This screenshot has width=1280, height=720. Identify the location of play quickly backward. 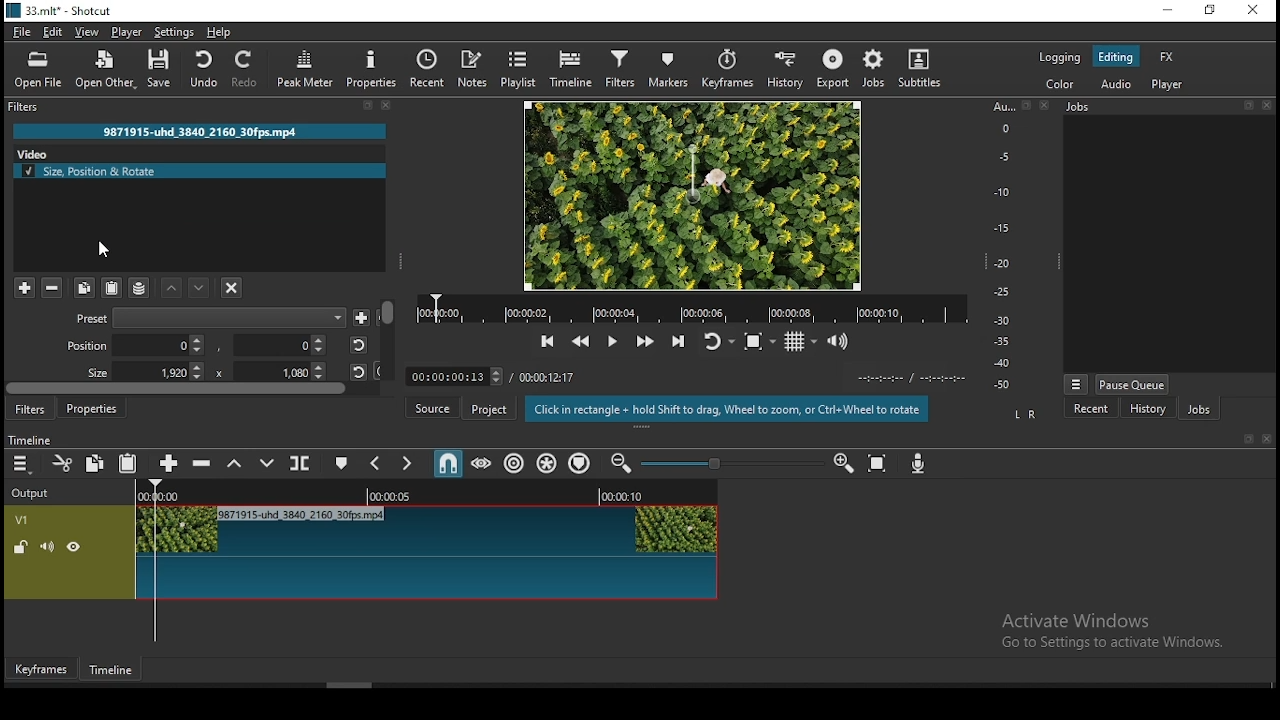
(583, 343).